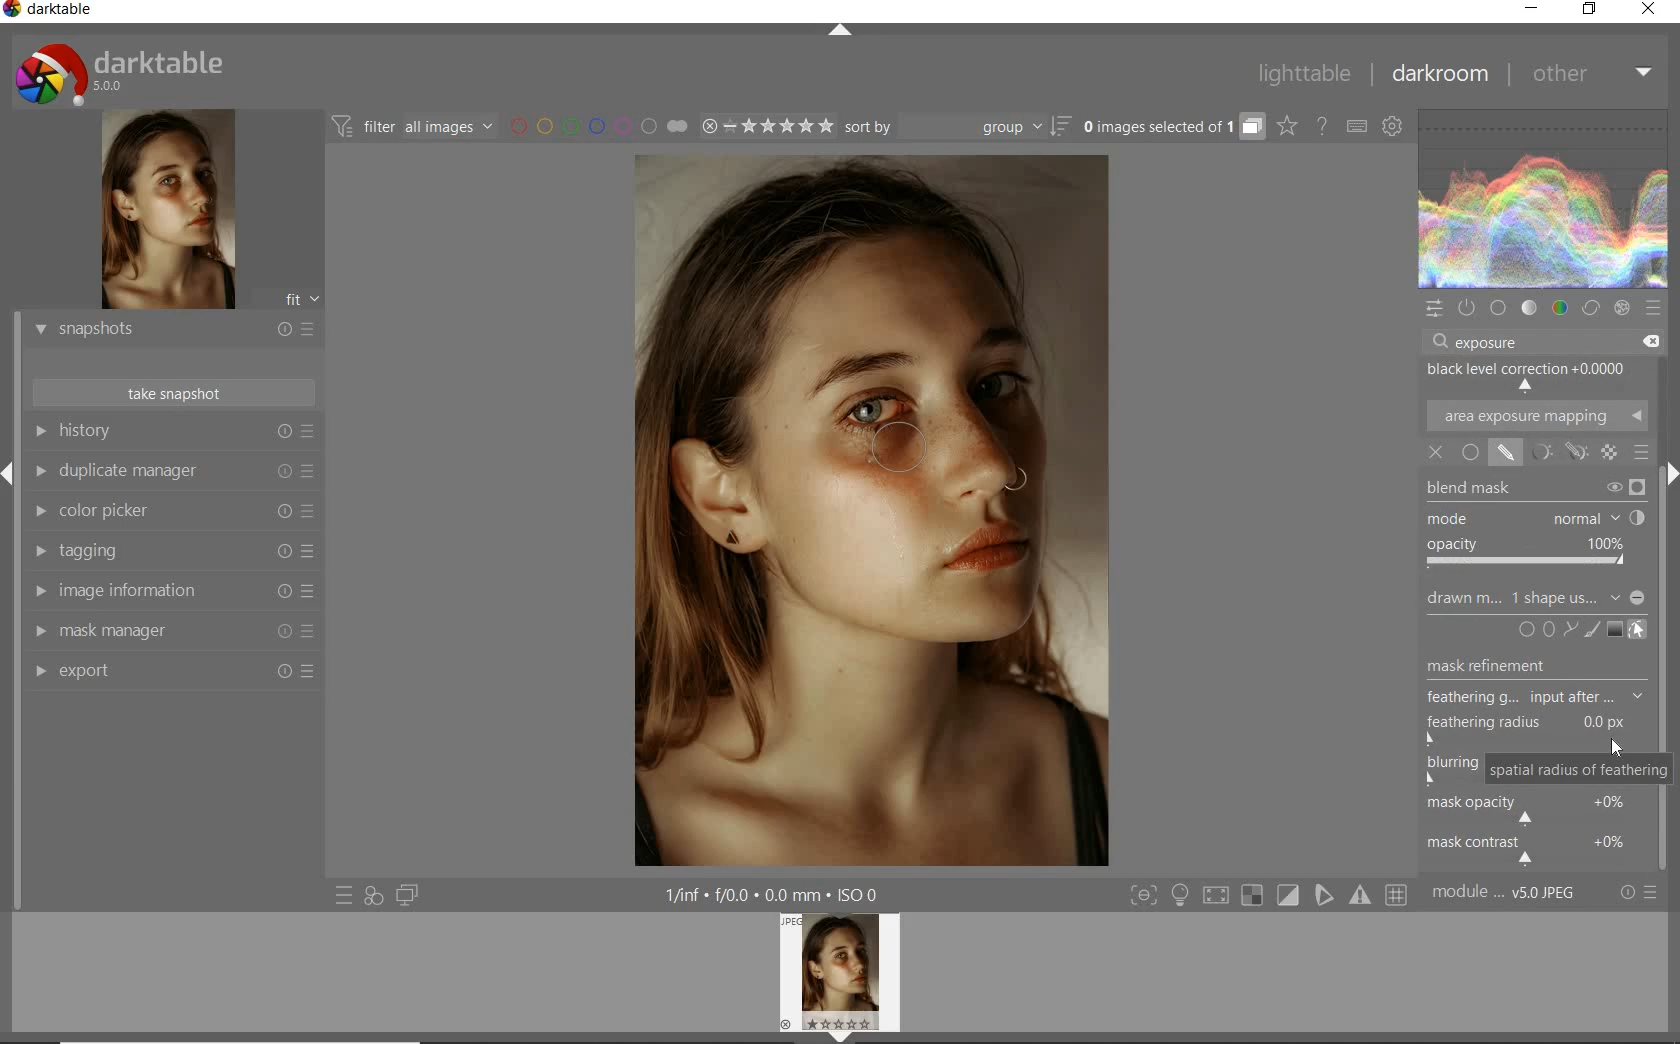 The width and height of the screenshot is (1680, 1044). What do you see at coordinates (1355, 127) in the screenshot?
I see `set keyboard shortcuts` at bounding box center [1355, 127].